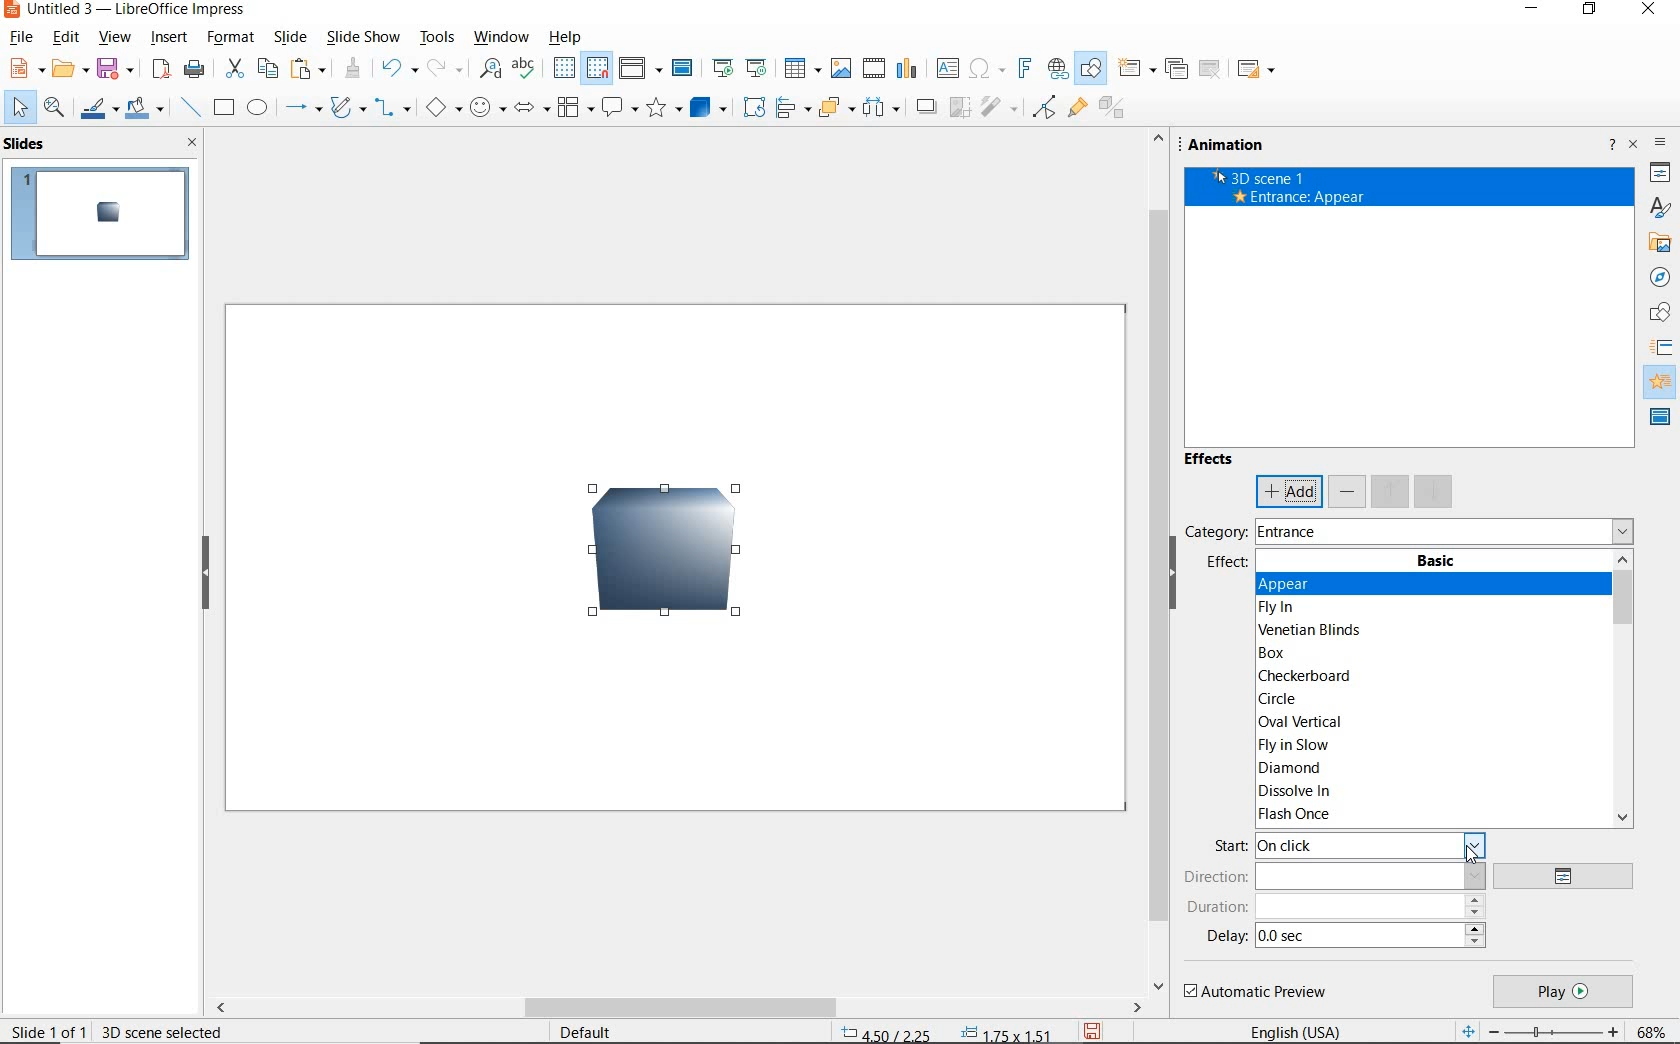 The height and width of the screenshot is (1044, 1680). I want to click on zoom factor, so click(1653, 1029).